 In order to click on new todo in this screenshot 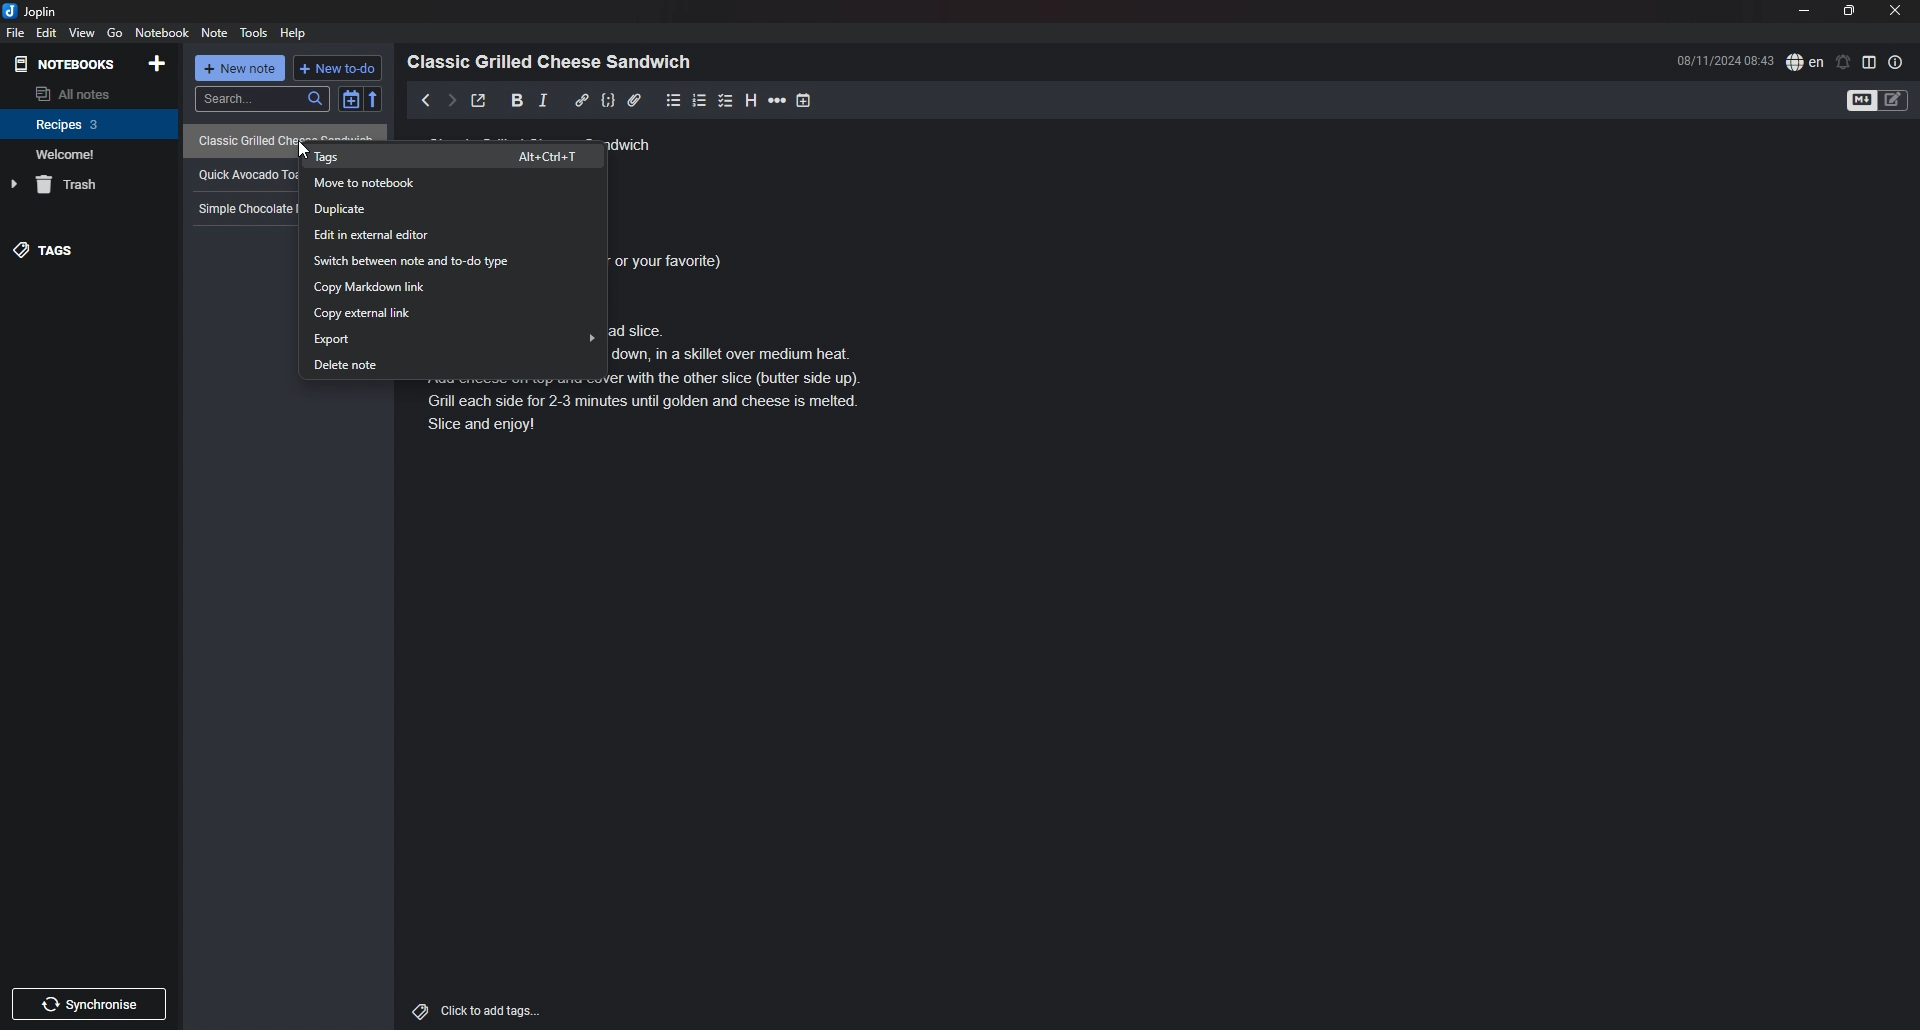, I will do `click(339, 68)`.